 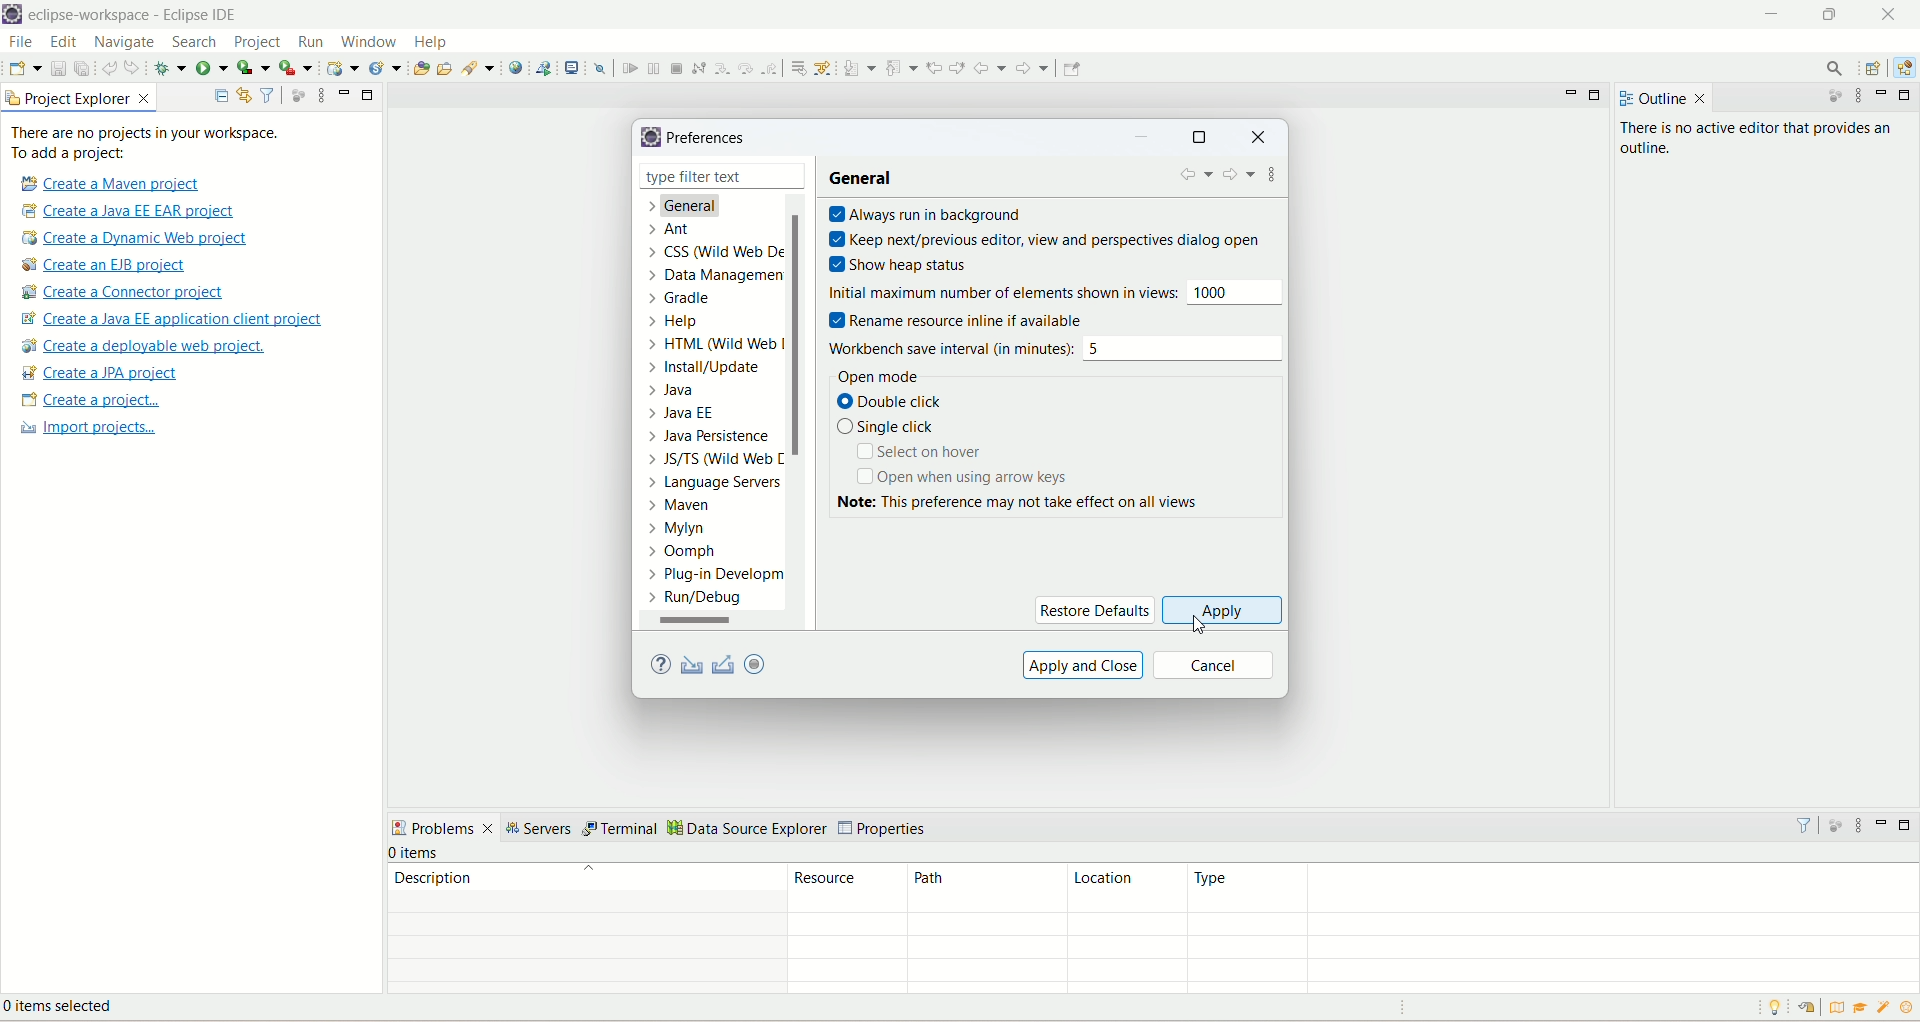 What do you see at coordinates (145, 346) in the screenshot?
I see `create a deployable web project` at bounding box center [145, 346].